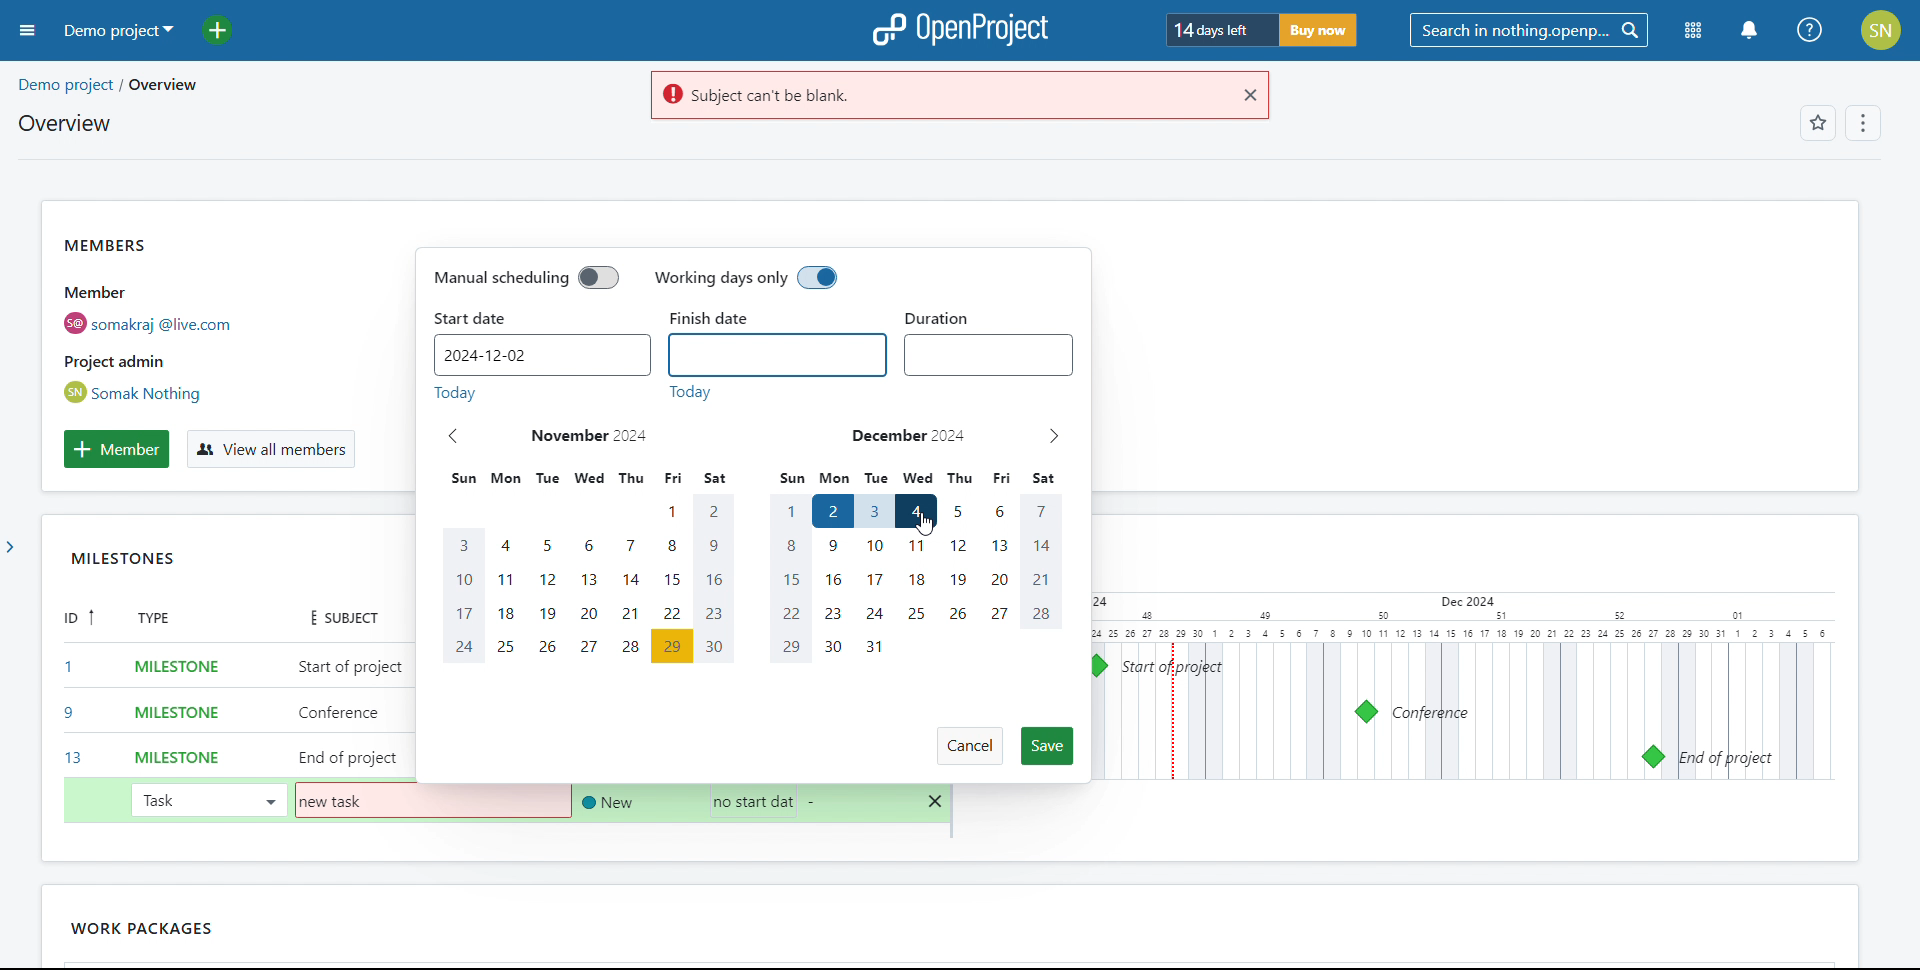 This screenshot has height=970, width=1920. Describe the element at coordinates (747, 580) in the screenshot. I see `calendar dates` at that location.